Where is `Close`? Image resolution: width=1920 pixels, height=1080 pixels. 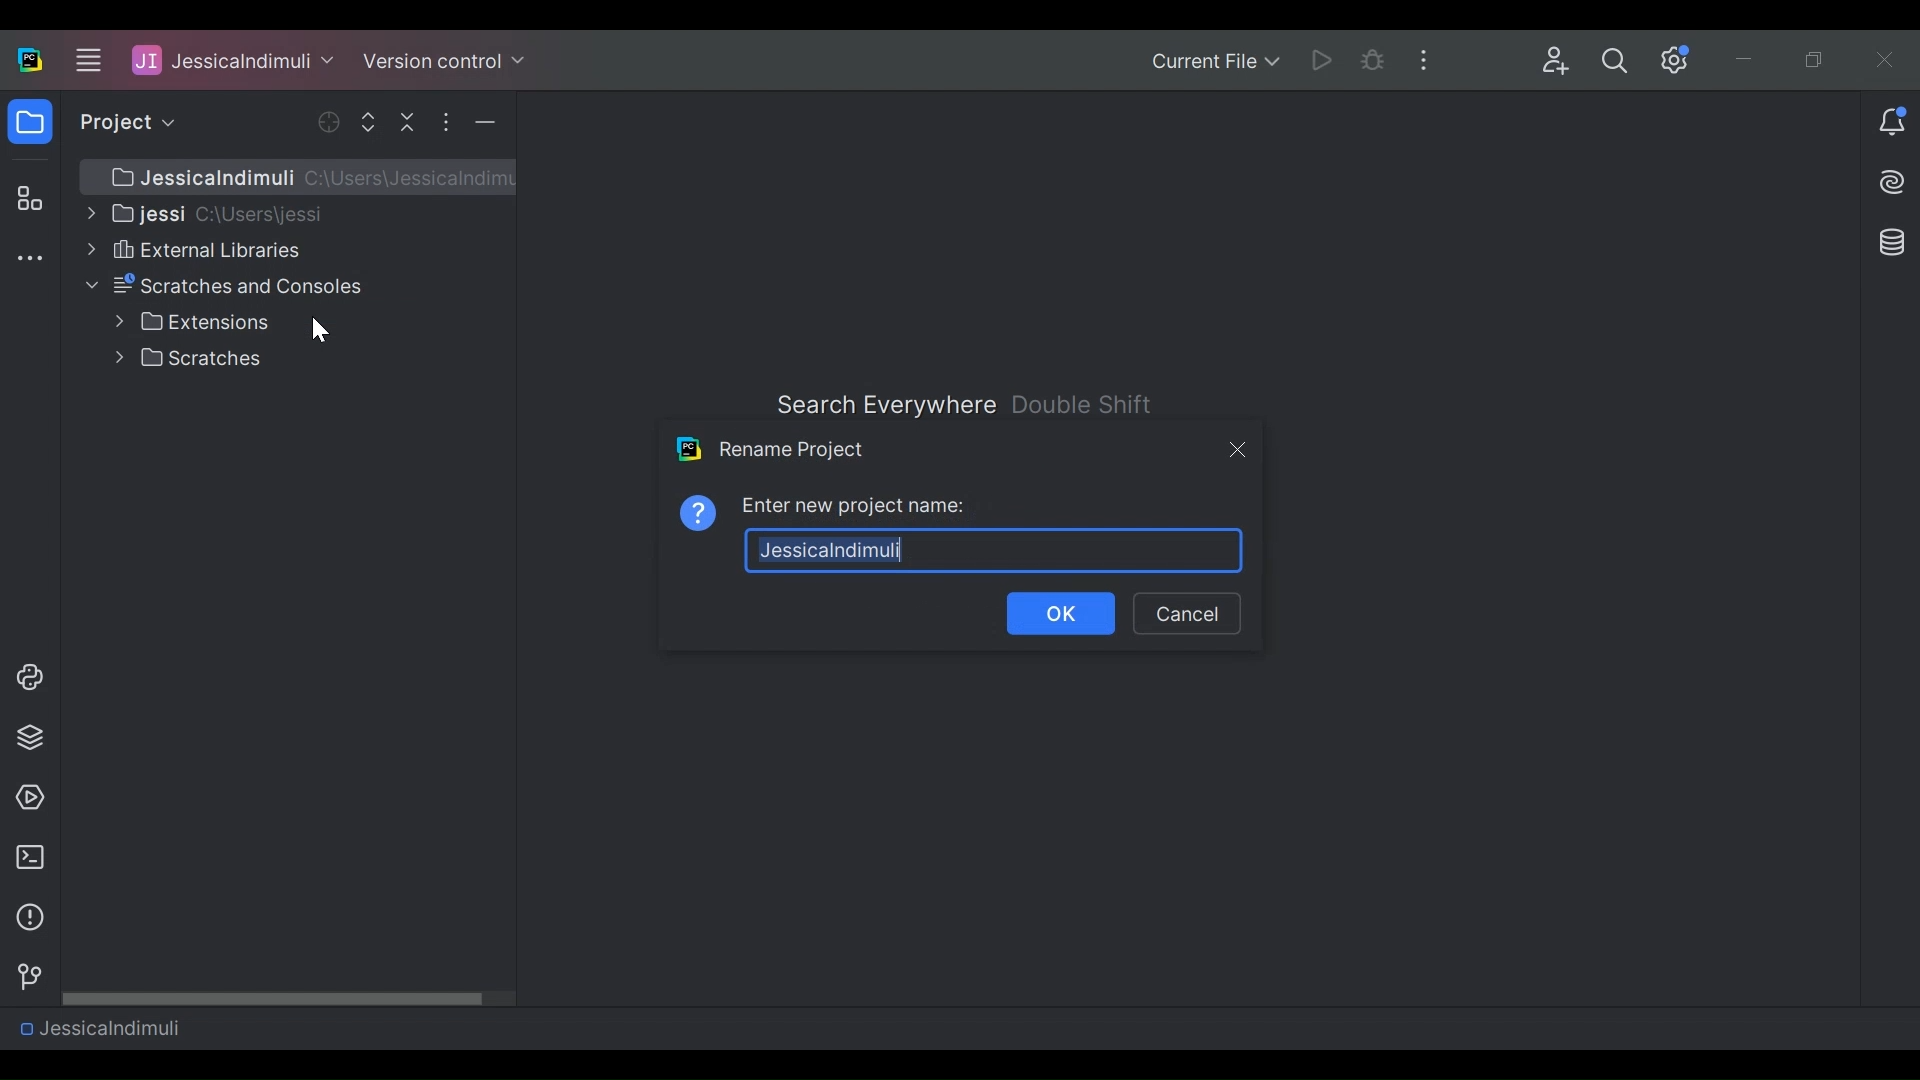 Close is located at coordinates (1235, 448).